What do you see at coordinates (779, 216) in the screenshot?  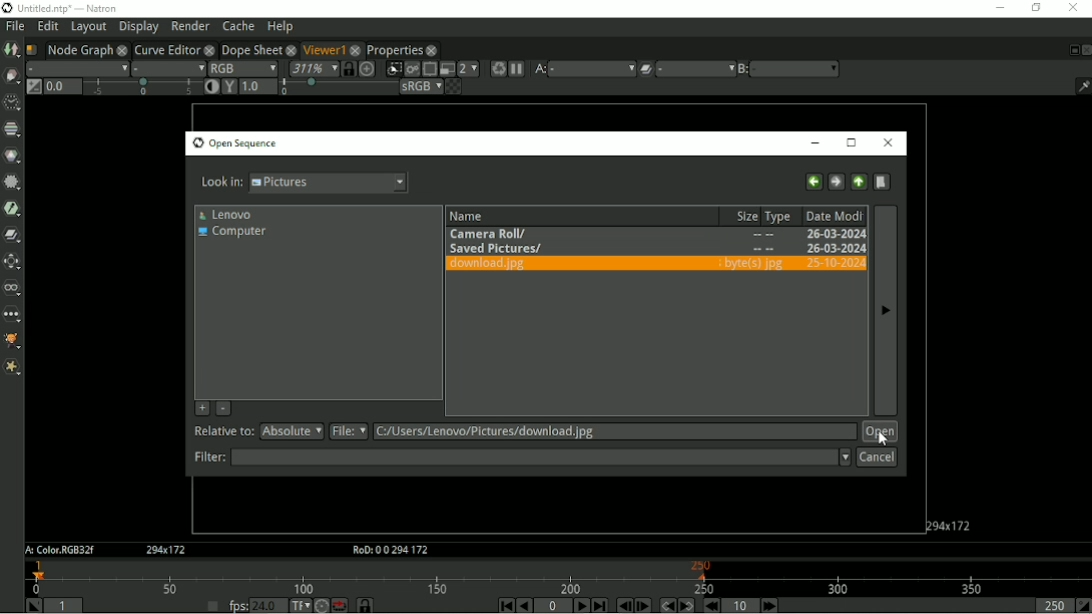 I see `Type` at bounding box center [779, 216].